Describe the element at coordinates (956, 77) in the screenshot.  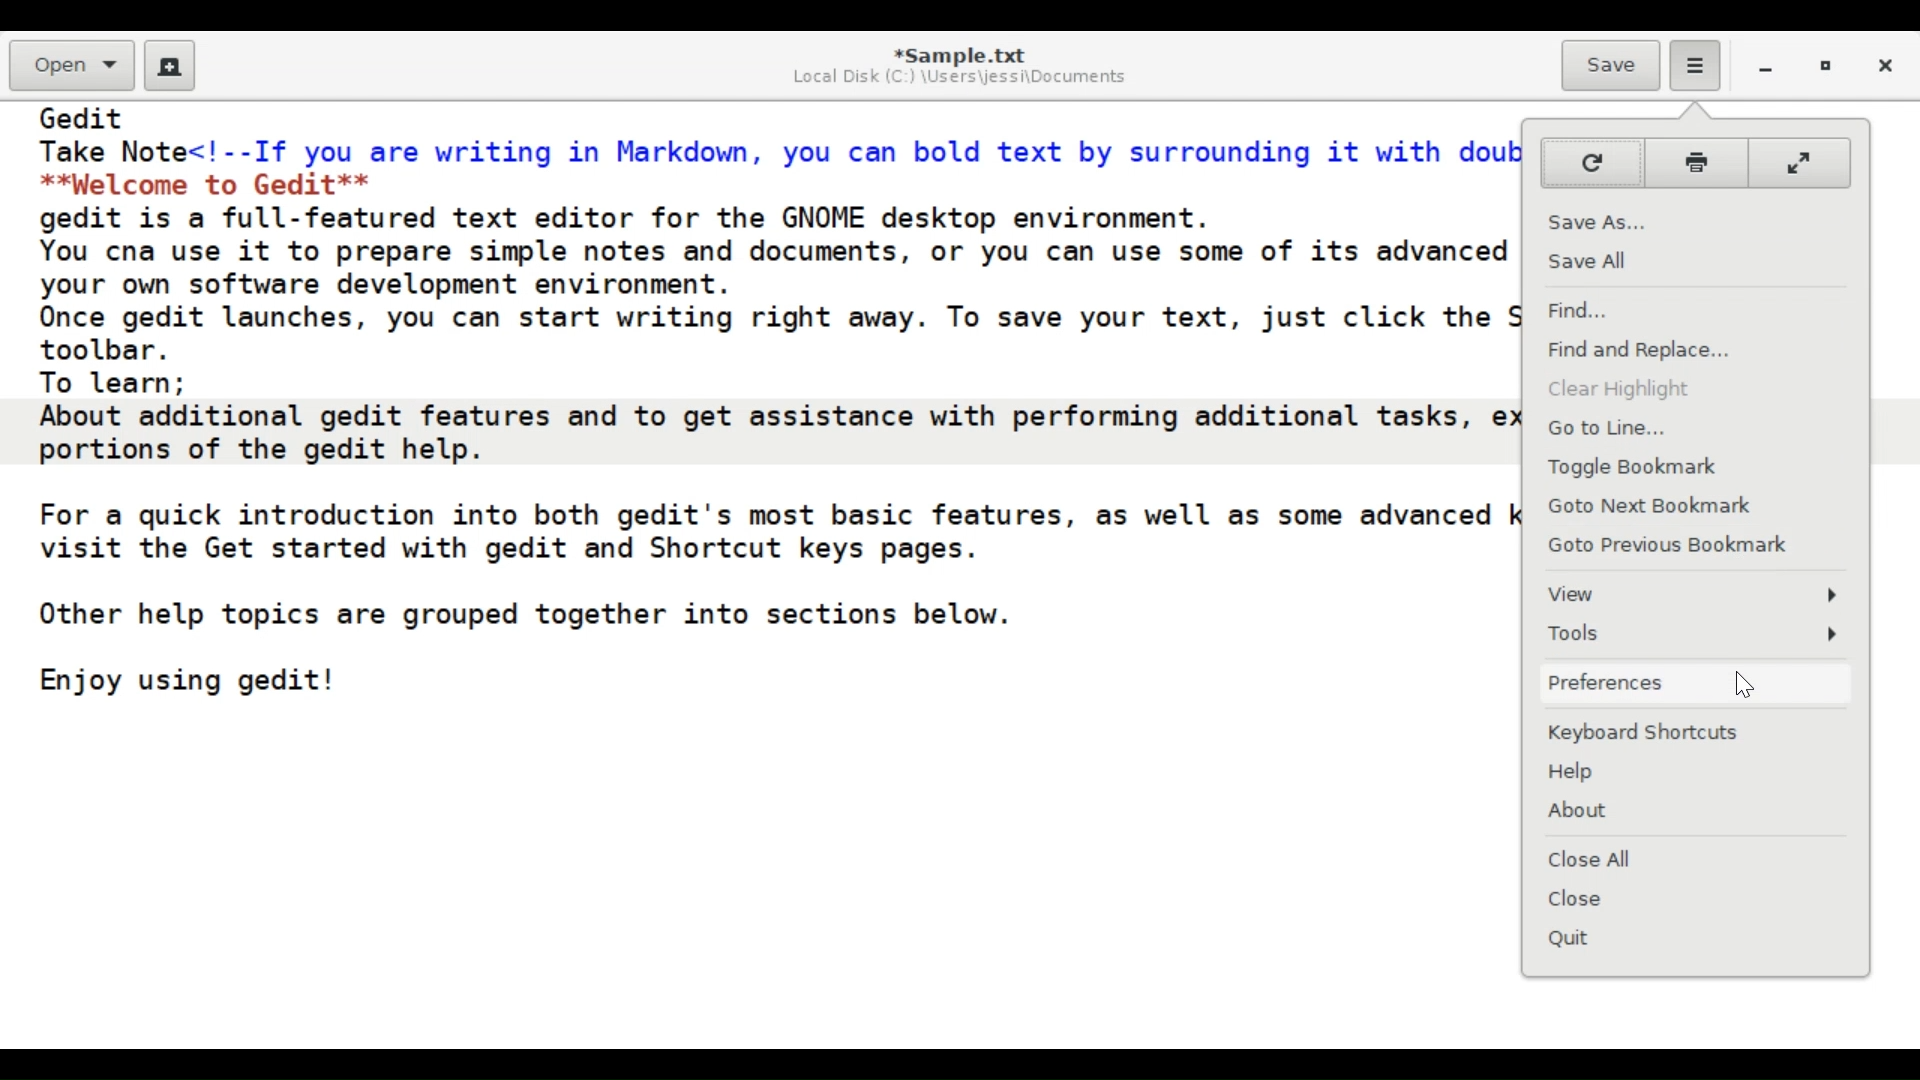
I see `Local Disk (C2) \Users\jessi\Documents` at that location.